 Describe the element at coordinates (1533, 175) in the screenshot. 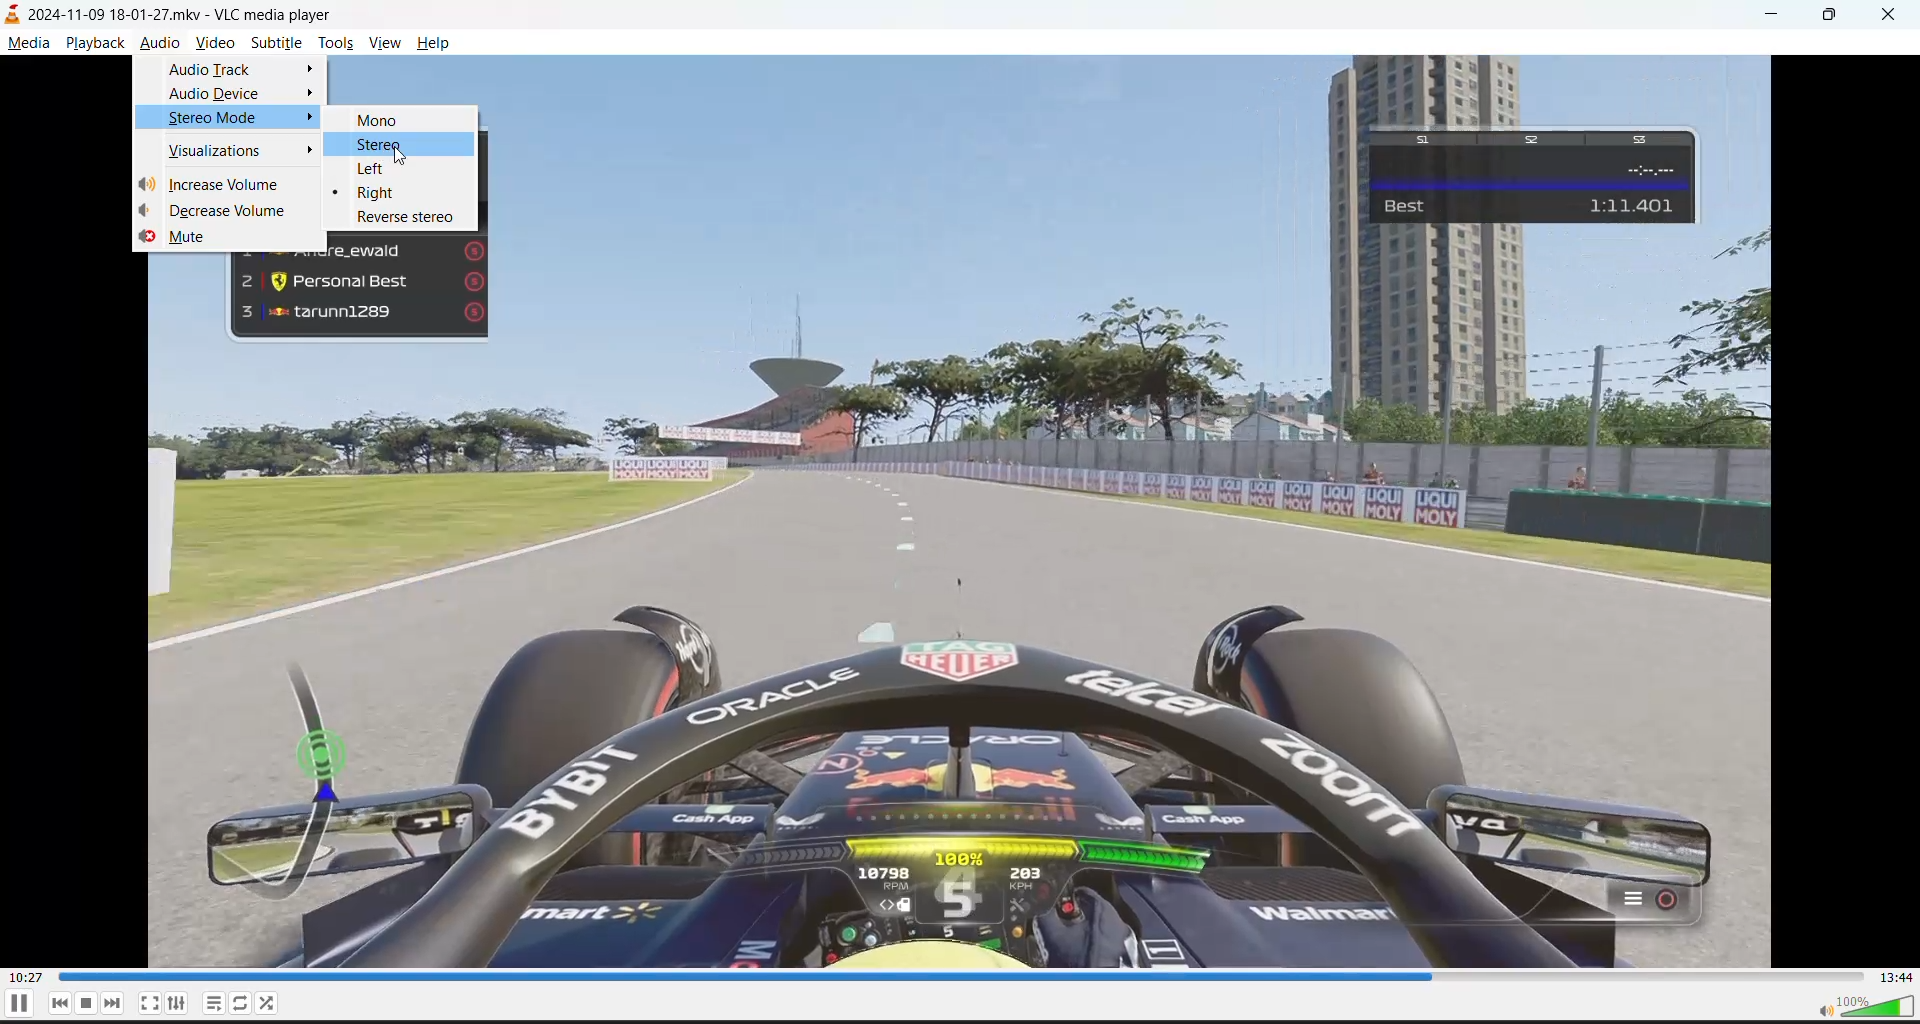

I see `Best 1:11.401` at that location.